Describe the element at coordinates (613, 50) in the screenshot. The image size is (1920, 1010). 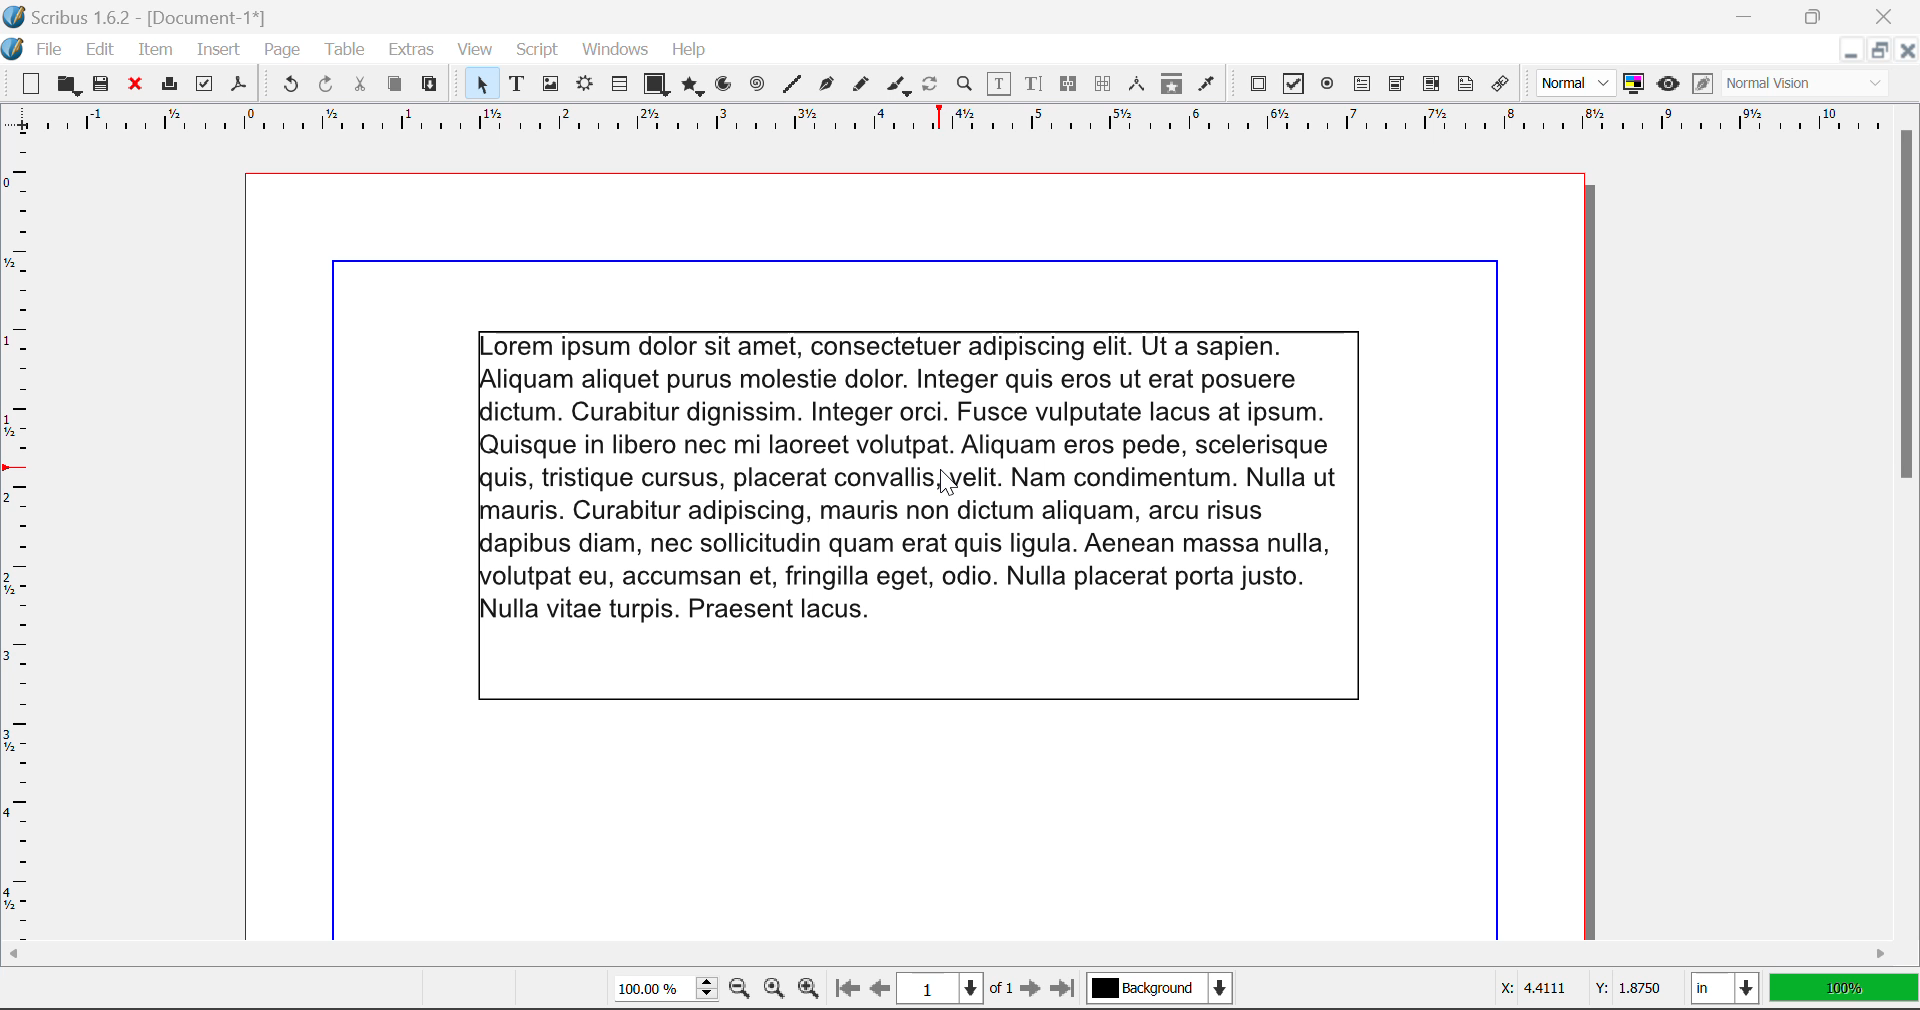
I see `Windows` at that location.